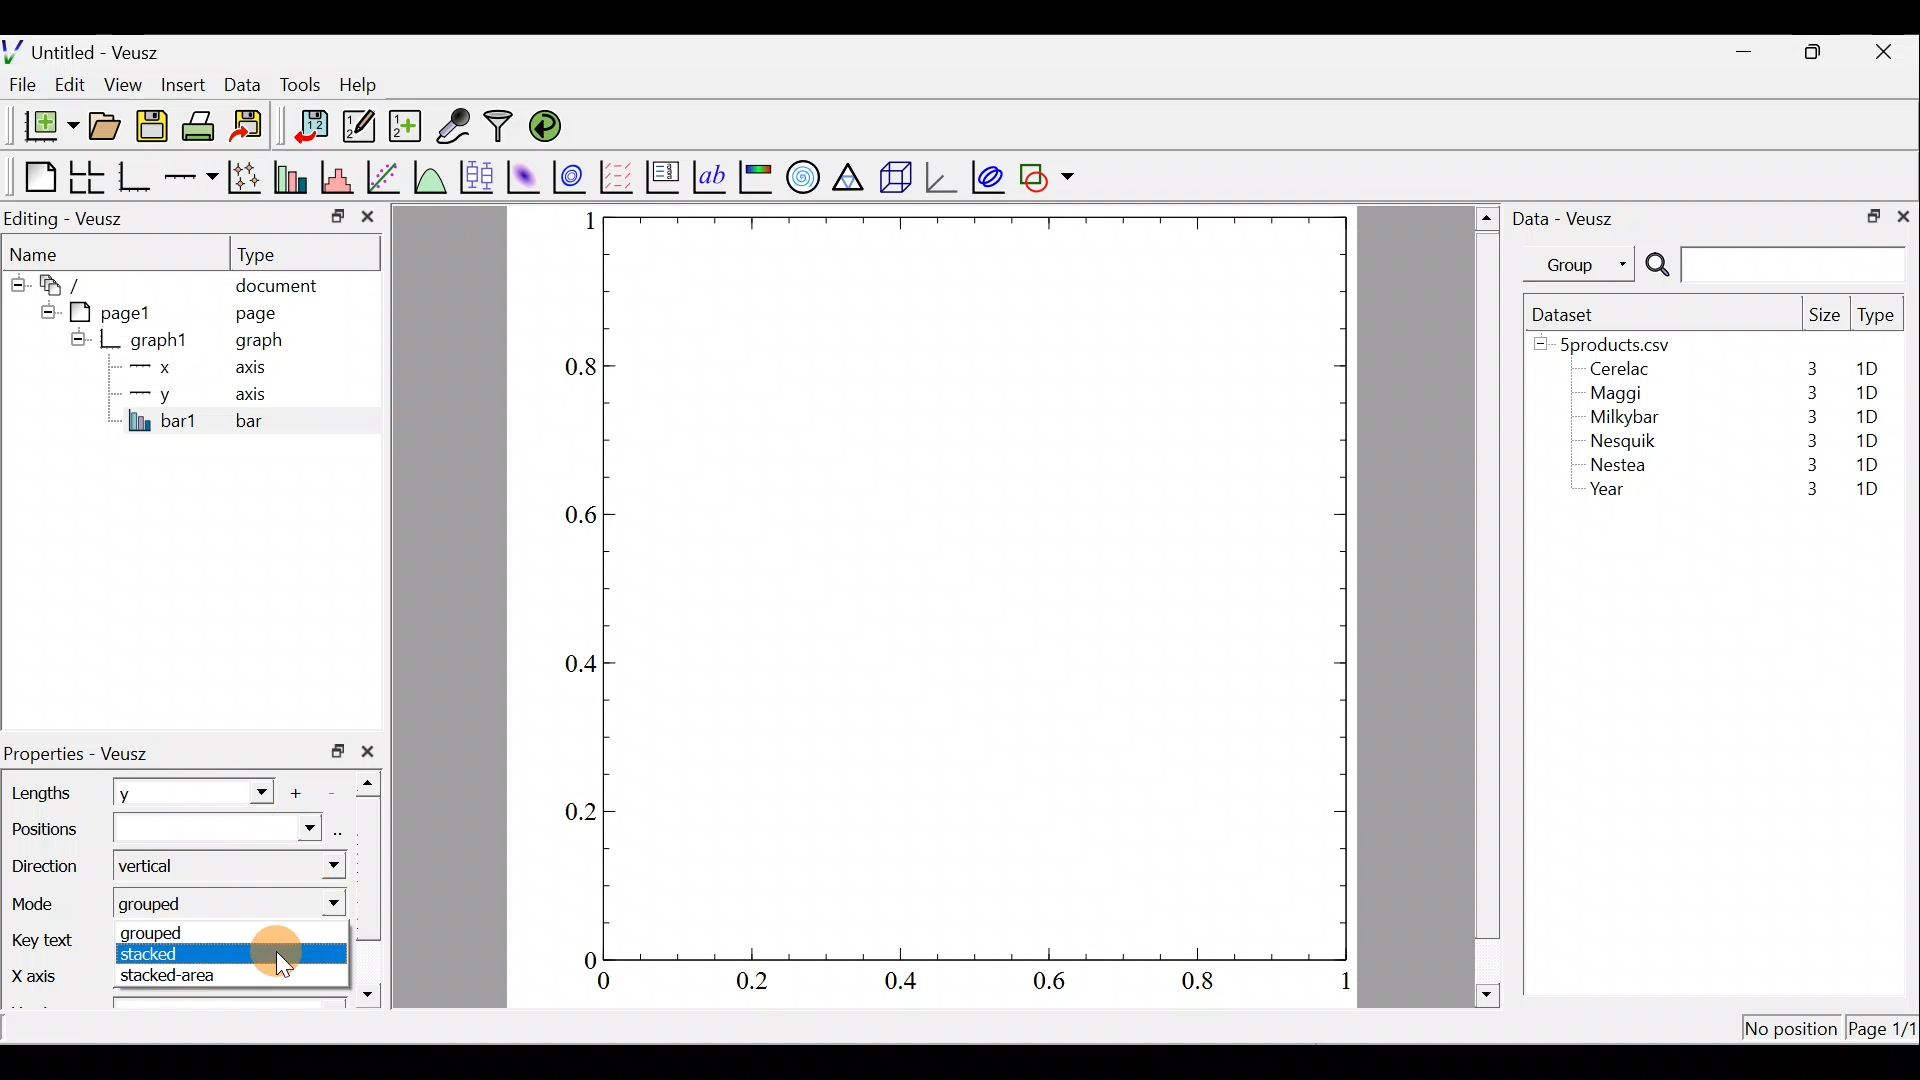 This screenshot has width=1920, height=1080. Describe the element at coordinates (1613, 343) in the screenshot. I see `5products.csv` at that location.